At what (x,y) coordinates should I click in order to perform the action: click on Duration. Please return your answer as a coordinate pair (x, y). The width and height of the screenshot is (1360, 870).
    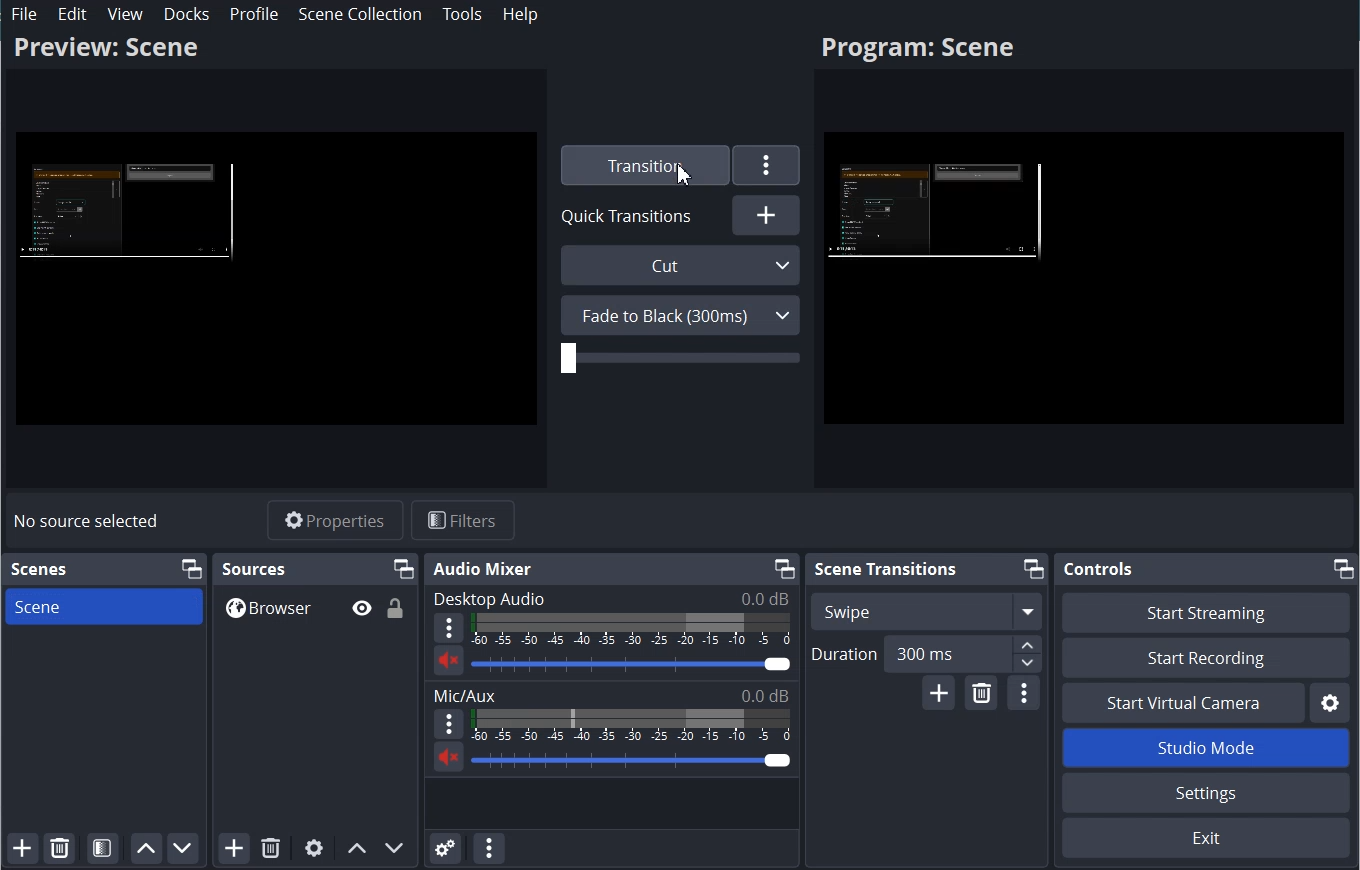
    Looking at the image, I should click on (926, 655).